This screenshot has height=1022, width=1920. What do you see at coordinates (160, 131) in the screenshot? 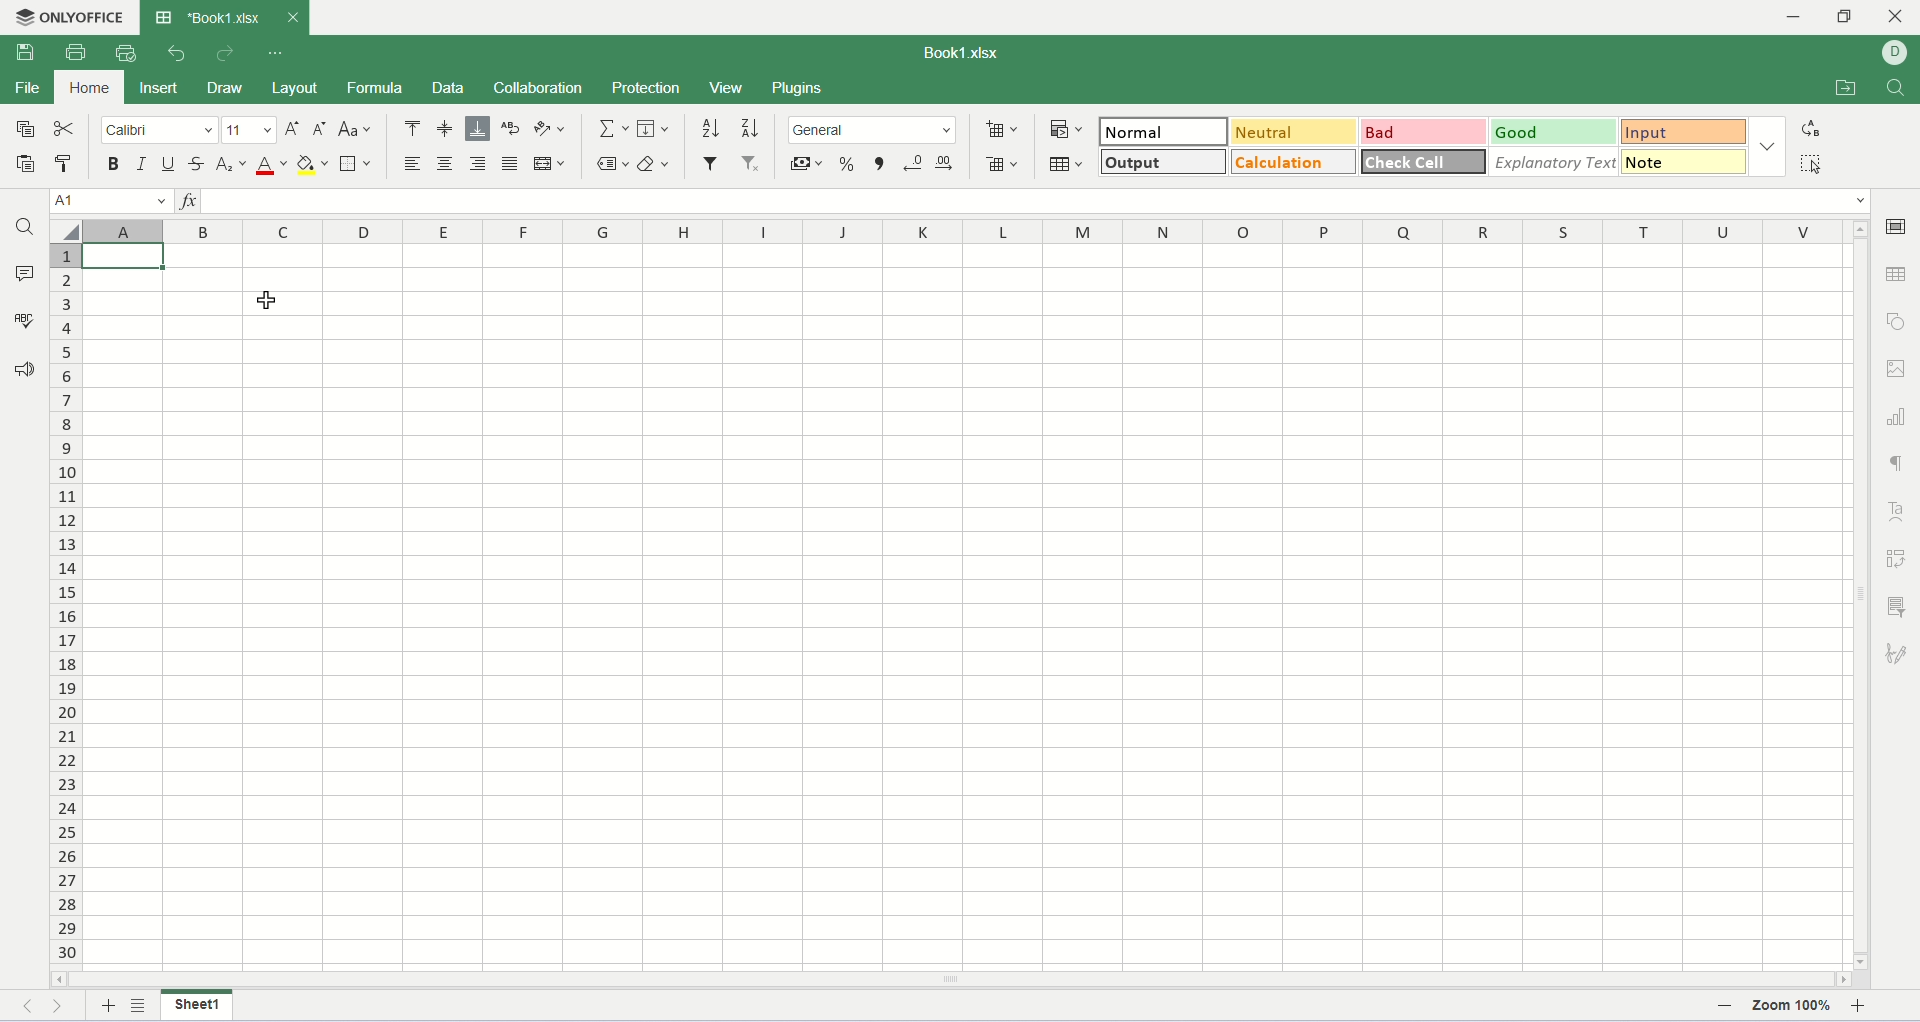
I see `font name` at bounding box center [160, 131].